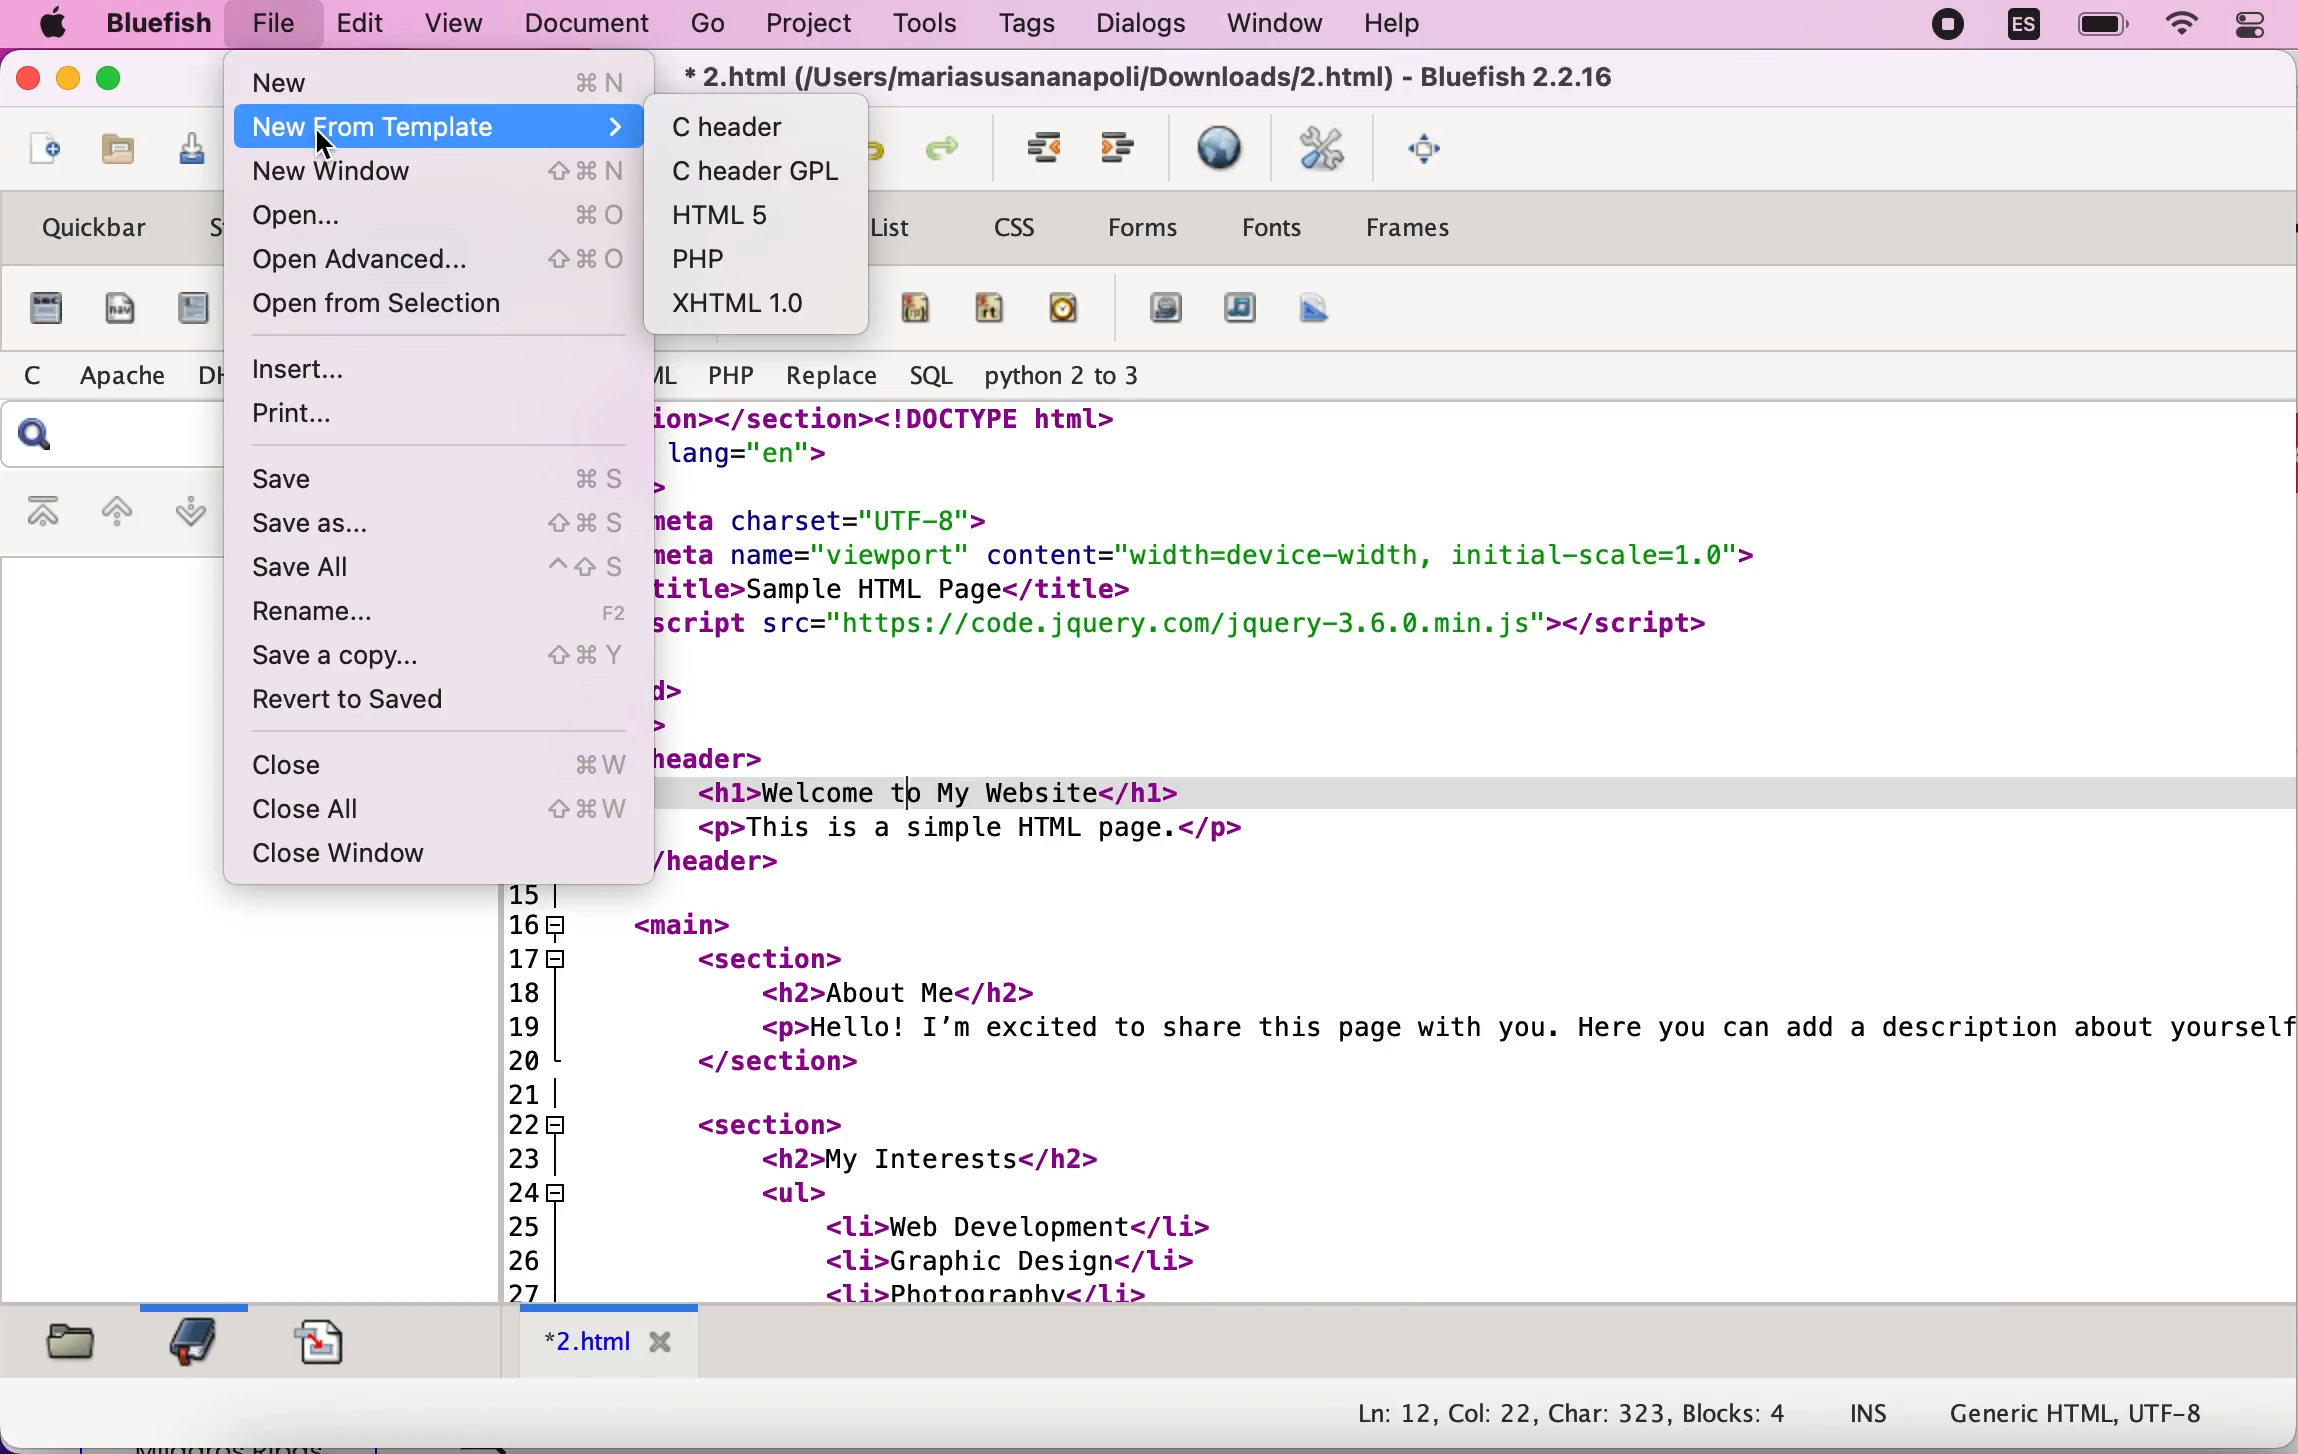  What do you see at coordinates (994, 311) in the screenshot?
I see `ruby text` at bounding box center [994, 311].